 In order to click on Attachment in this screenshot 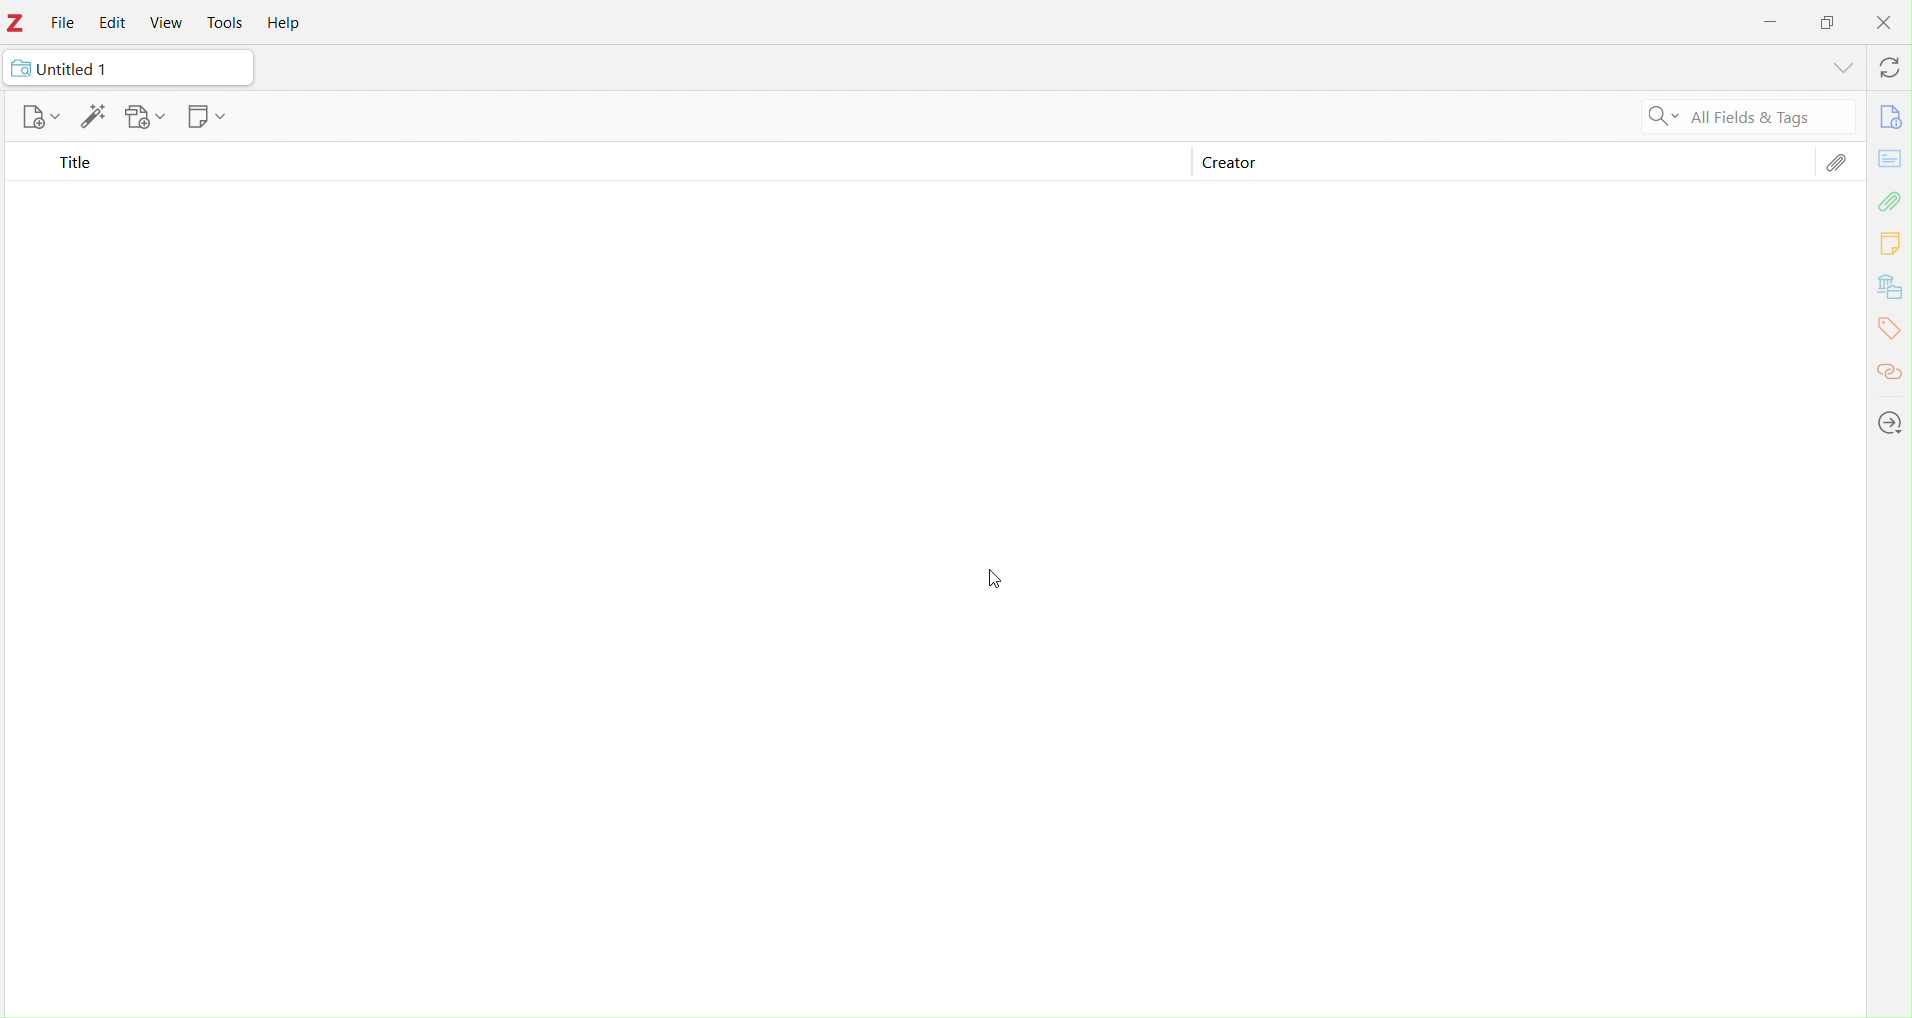, I will do `click(1836, 167)`.